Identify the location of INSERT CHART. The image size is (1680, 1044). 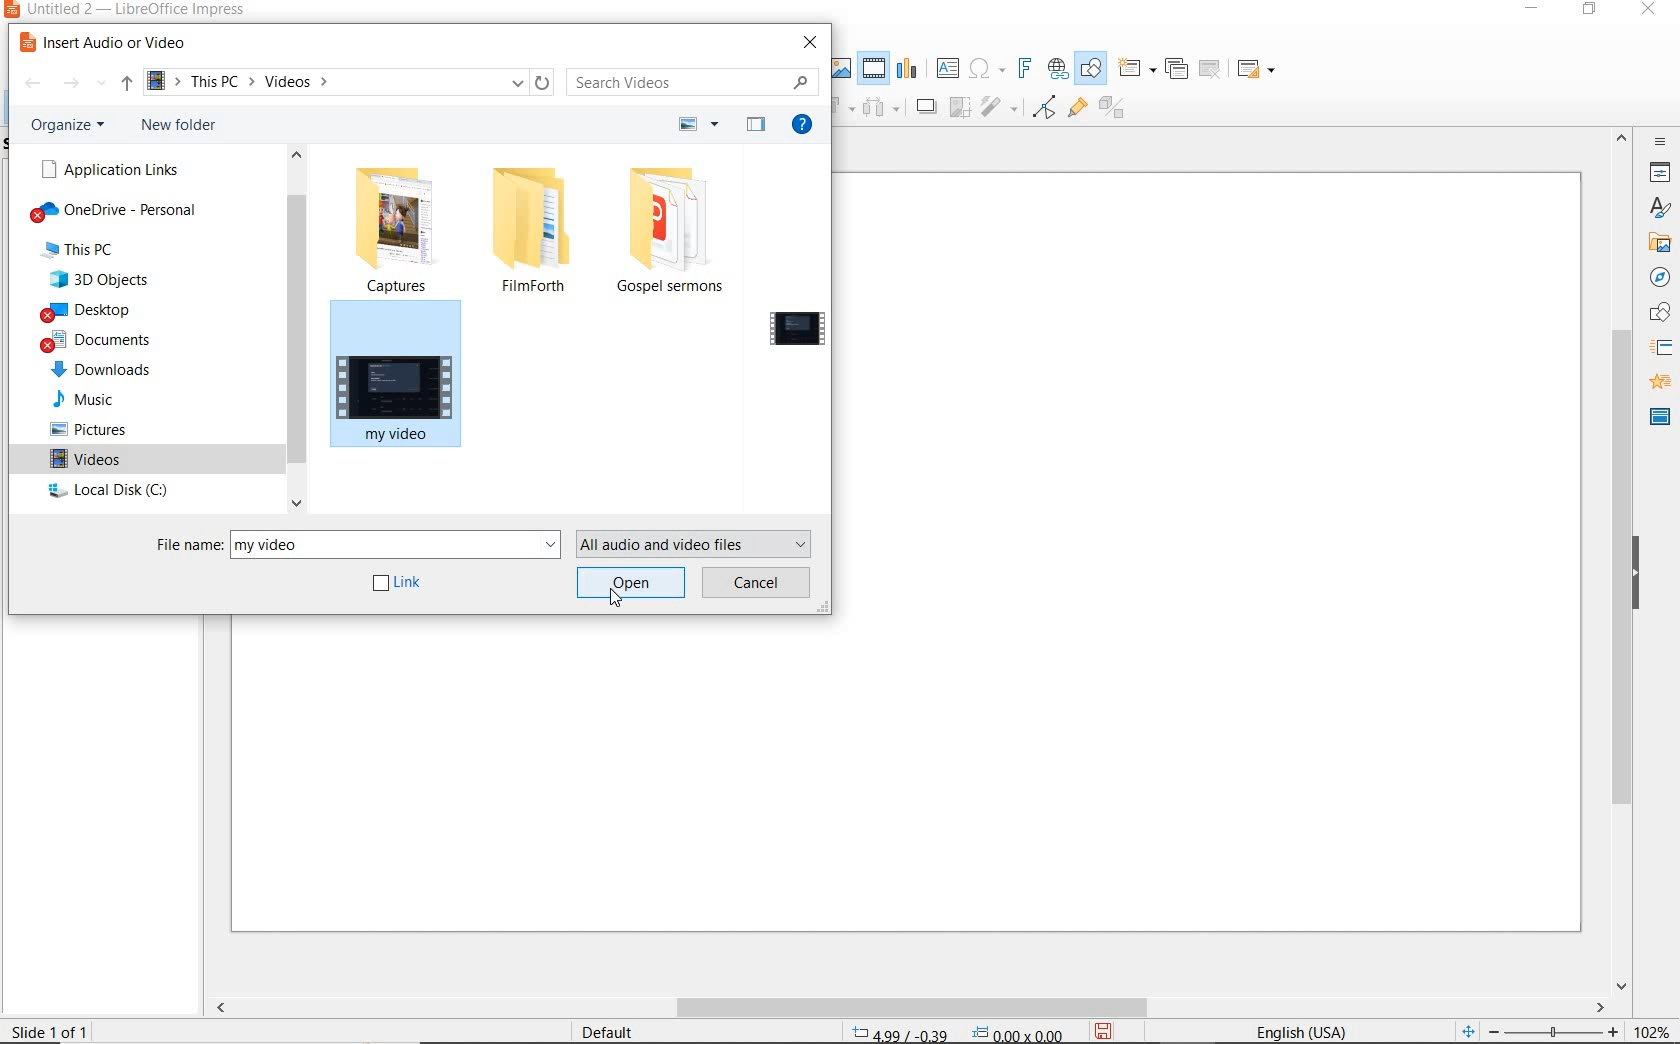
(909, 69).